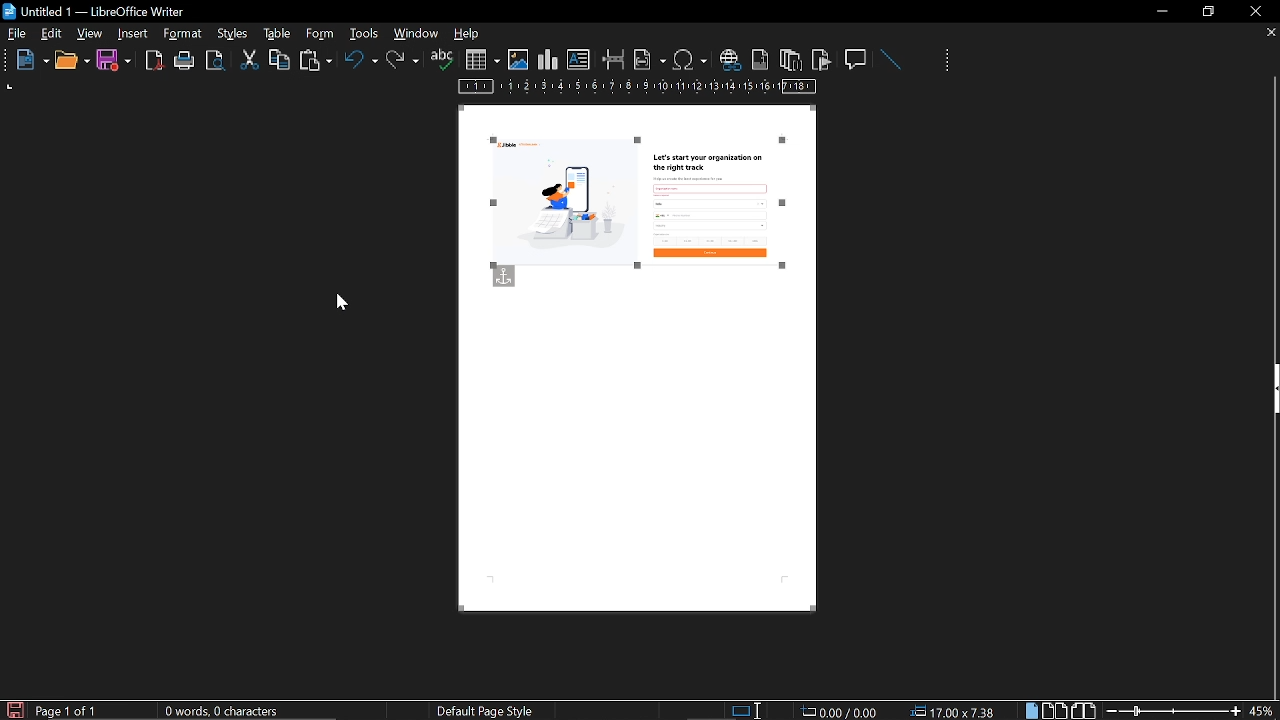 The image size is (1280, 720). Describe the element at coordinates (1173, 711) in the screenshot. I see `change zoom` at that location.